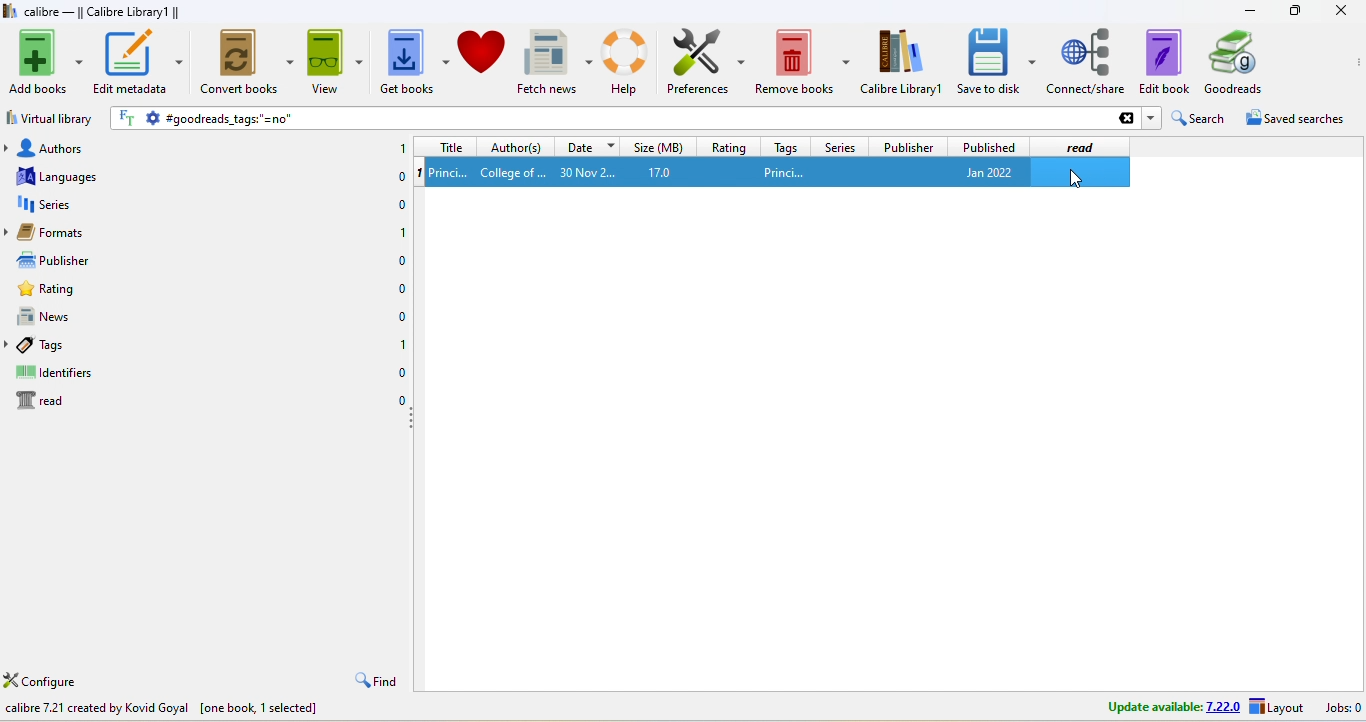  What do you see at coordinates (56, 207) in the screenshot?
I see `series` at bounding box center [56, 207].